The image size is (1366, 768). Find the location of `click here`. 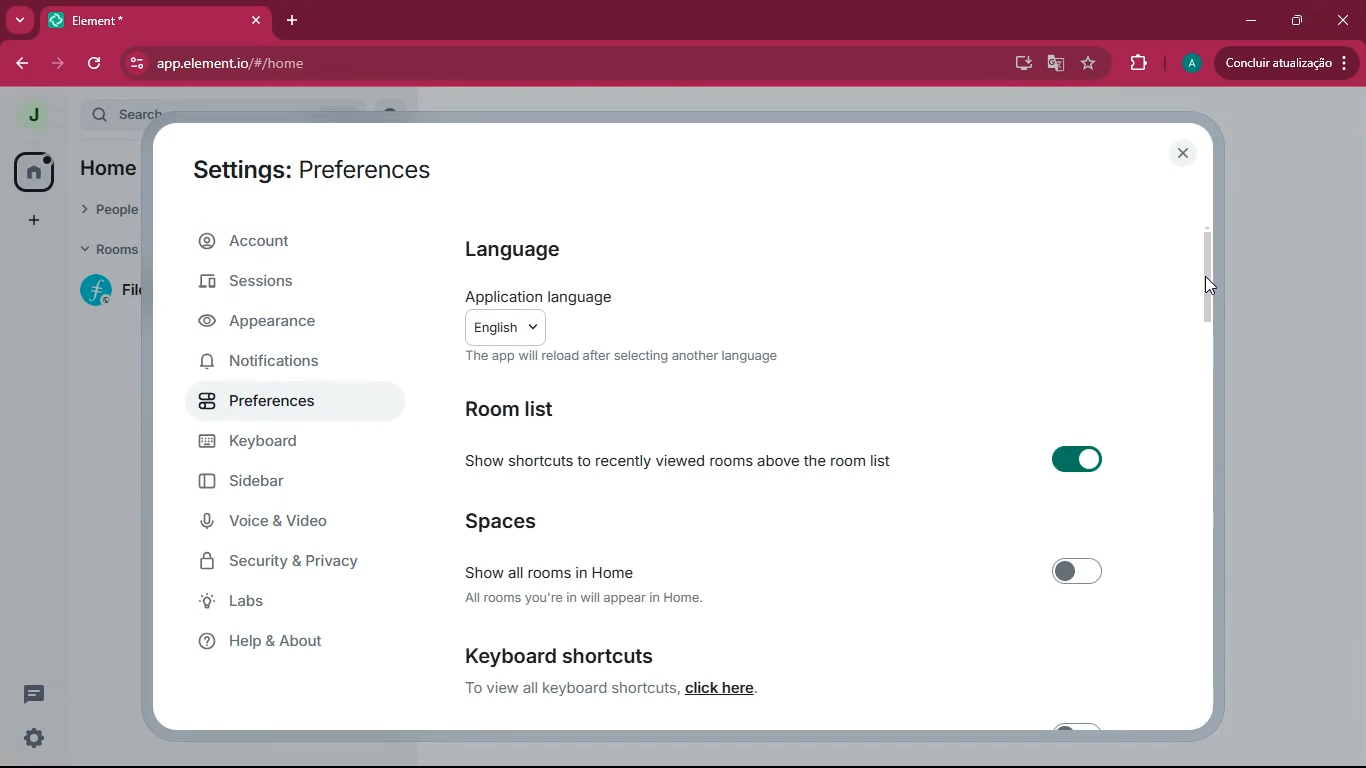

click here is located at coordinates (720, 687).